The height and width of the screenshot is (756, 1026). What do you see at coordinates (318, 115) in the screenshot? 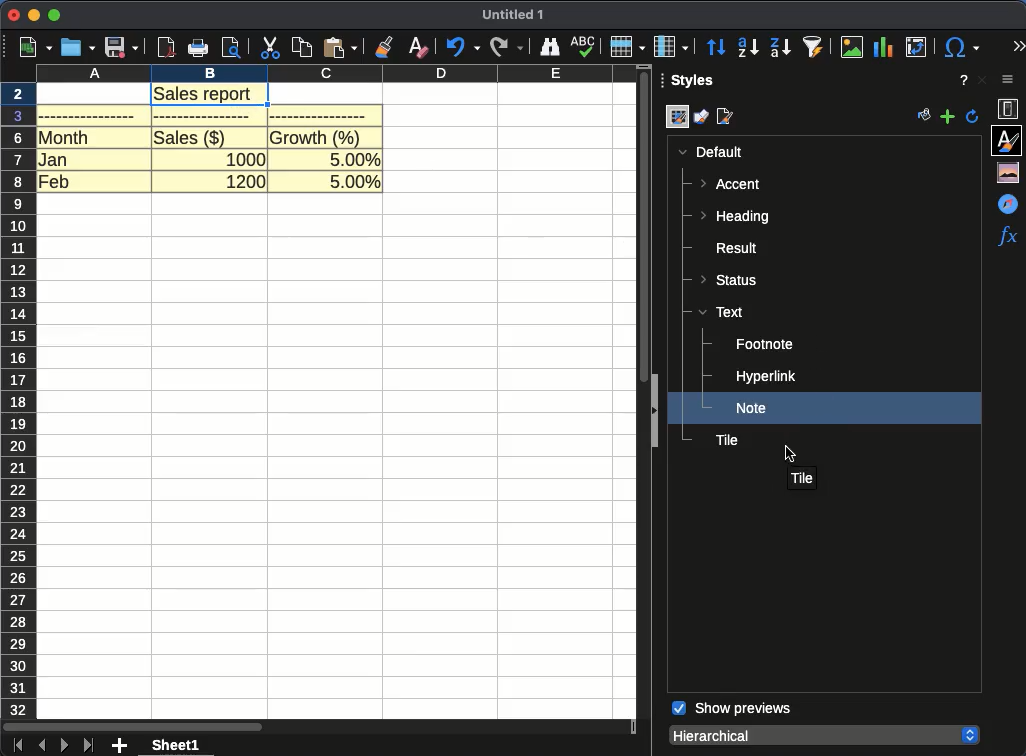
I see `blank` at bounding box center [318, 115].